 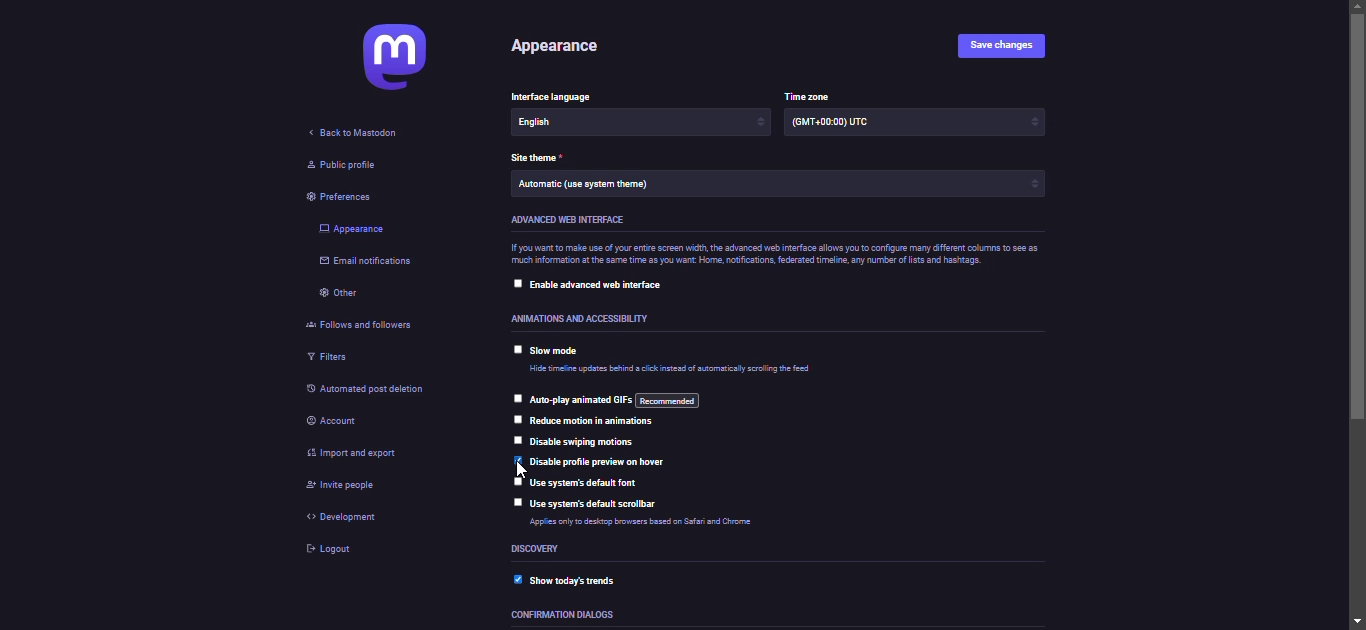 What do you see at coordinates (516, 577) in the screenshot?
I see `enabled` at bounding box center [516, 577].